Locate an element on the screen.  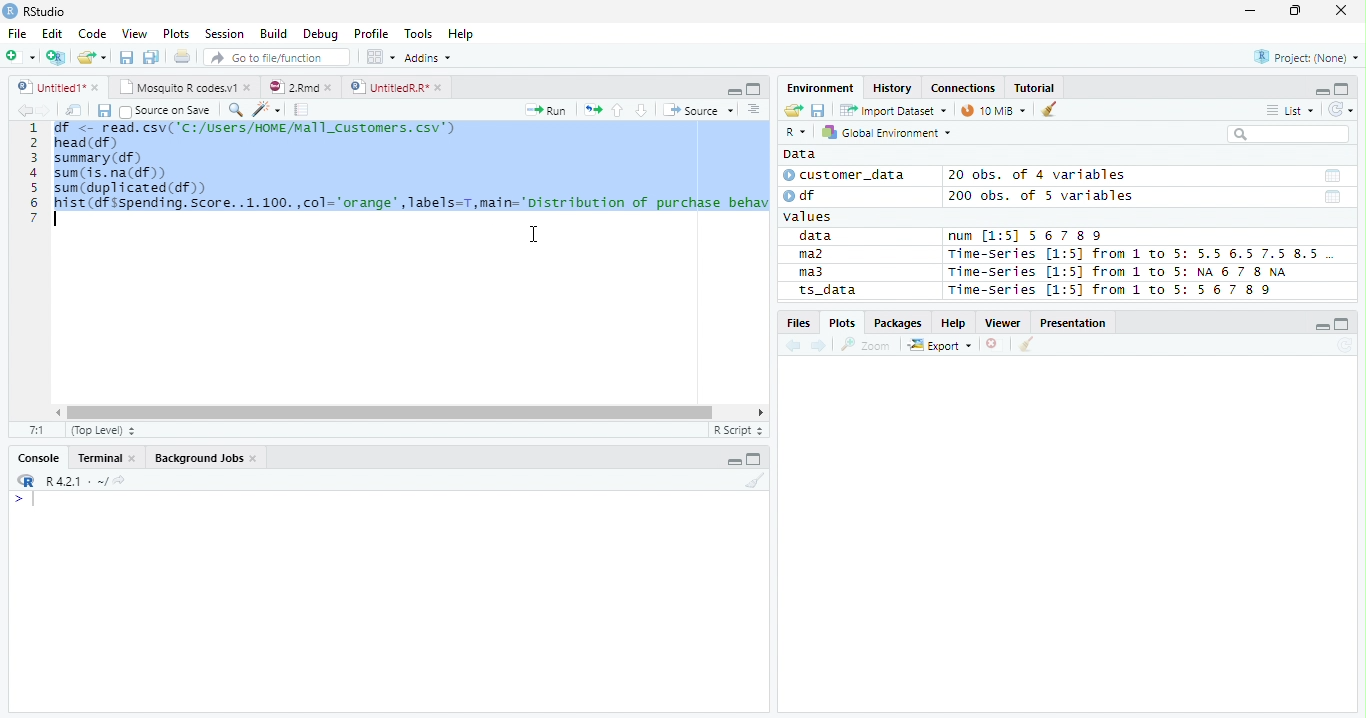
Re-run is located at coordinates (592, 111).